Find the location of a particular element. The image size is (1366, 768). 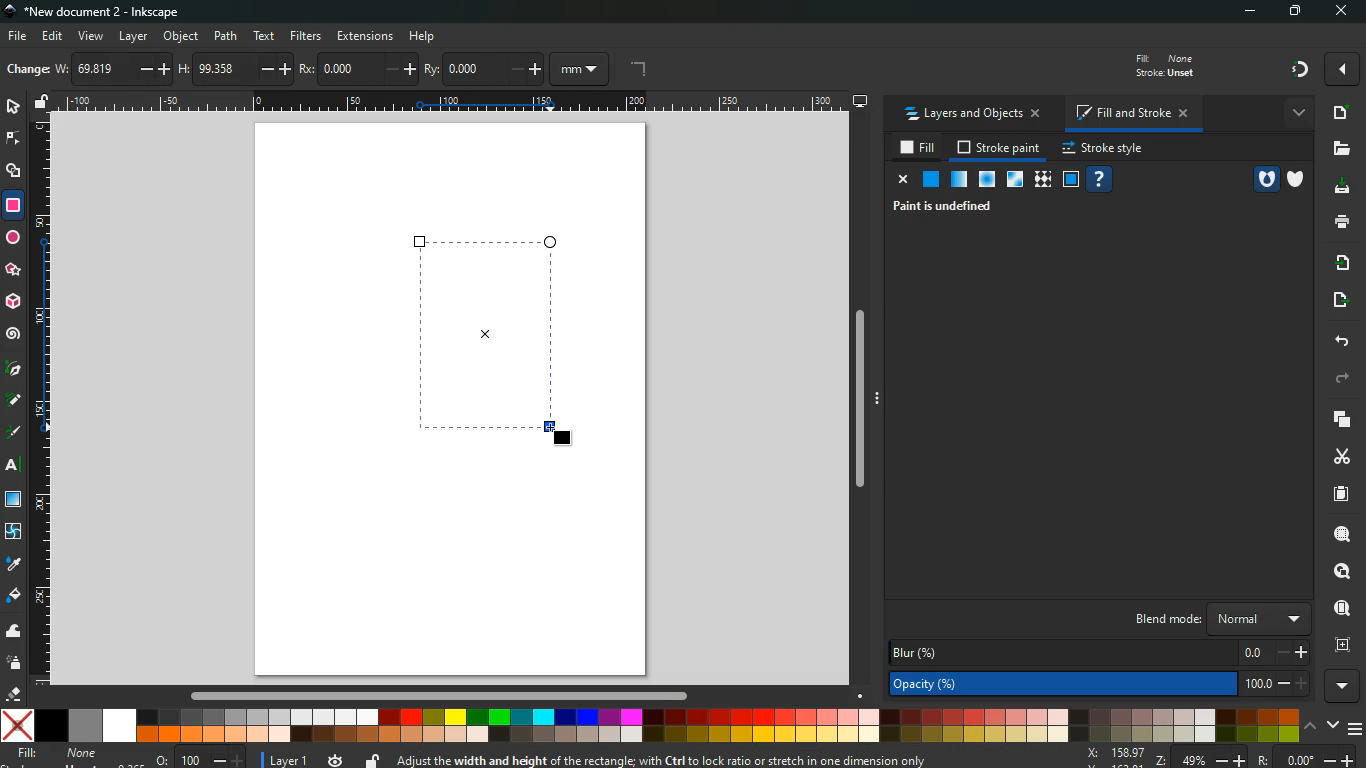

highlight is located at coordinates (13, 402).